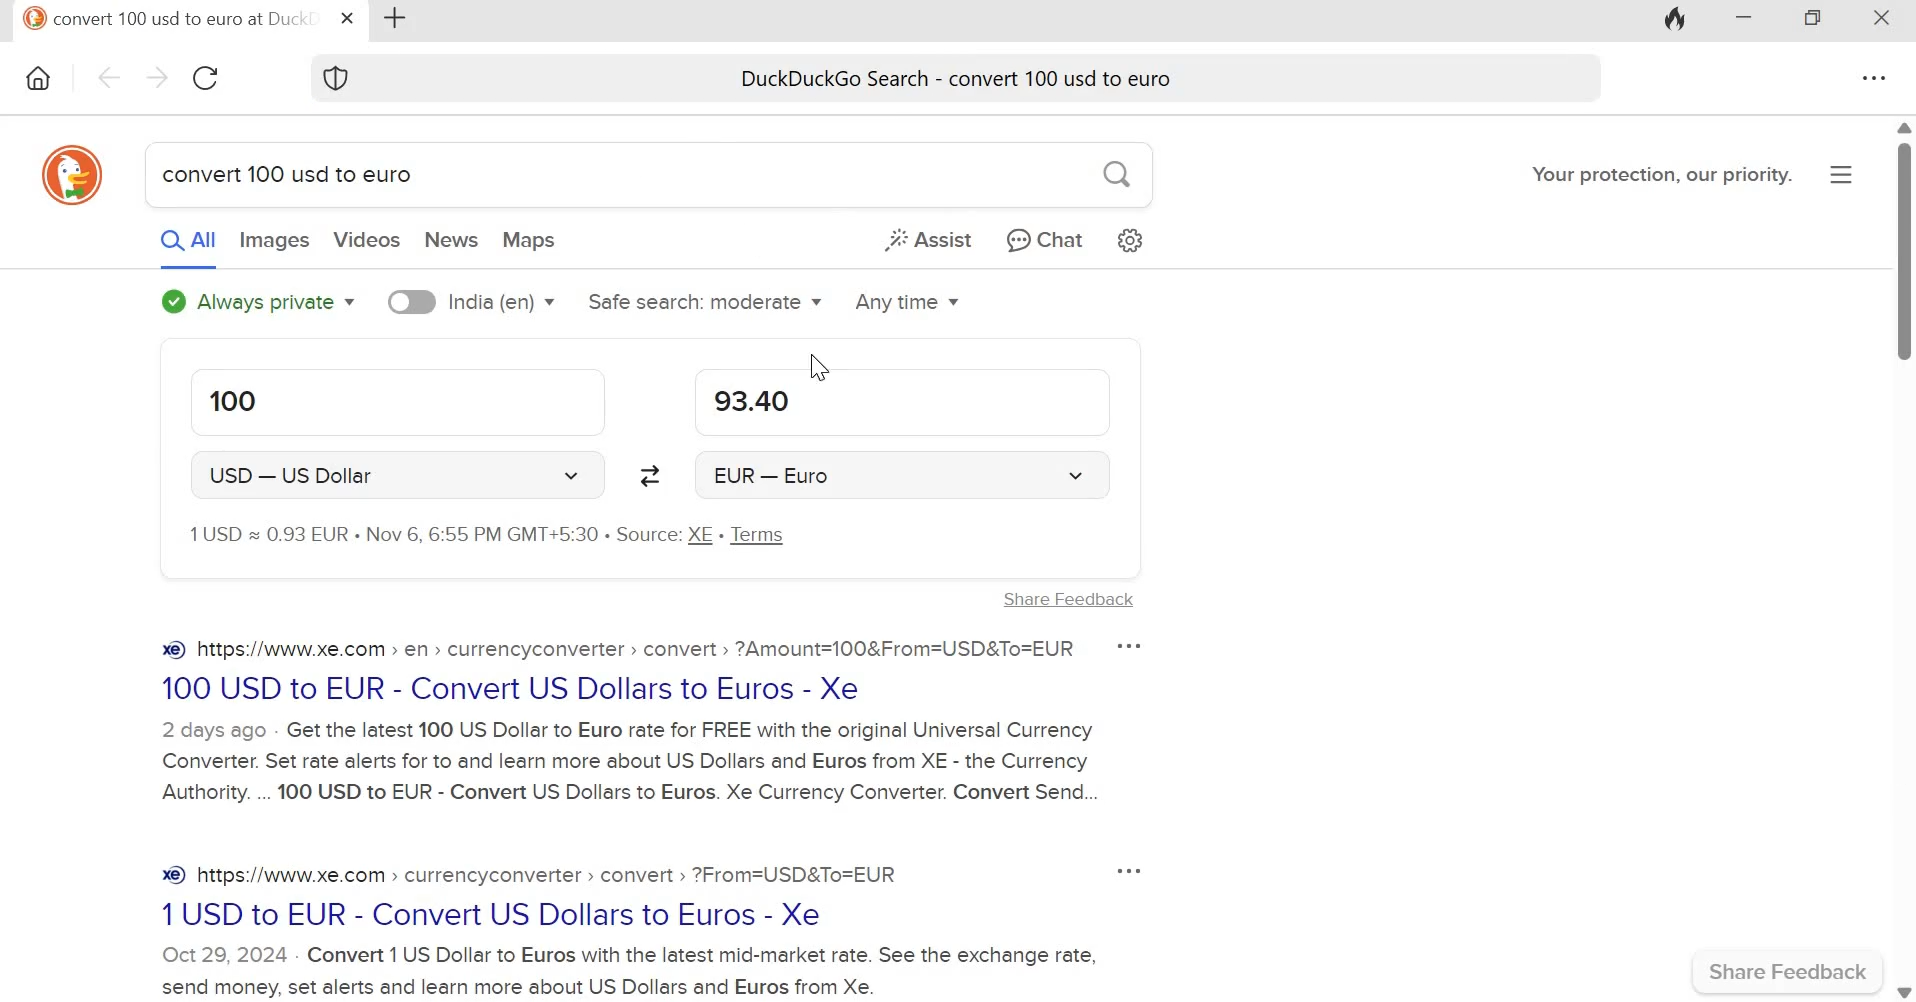 This screenshot has height=1002, width=1916. I want to click on Go back one page, so click(109, 76).